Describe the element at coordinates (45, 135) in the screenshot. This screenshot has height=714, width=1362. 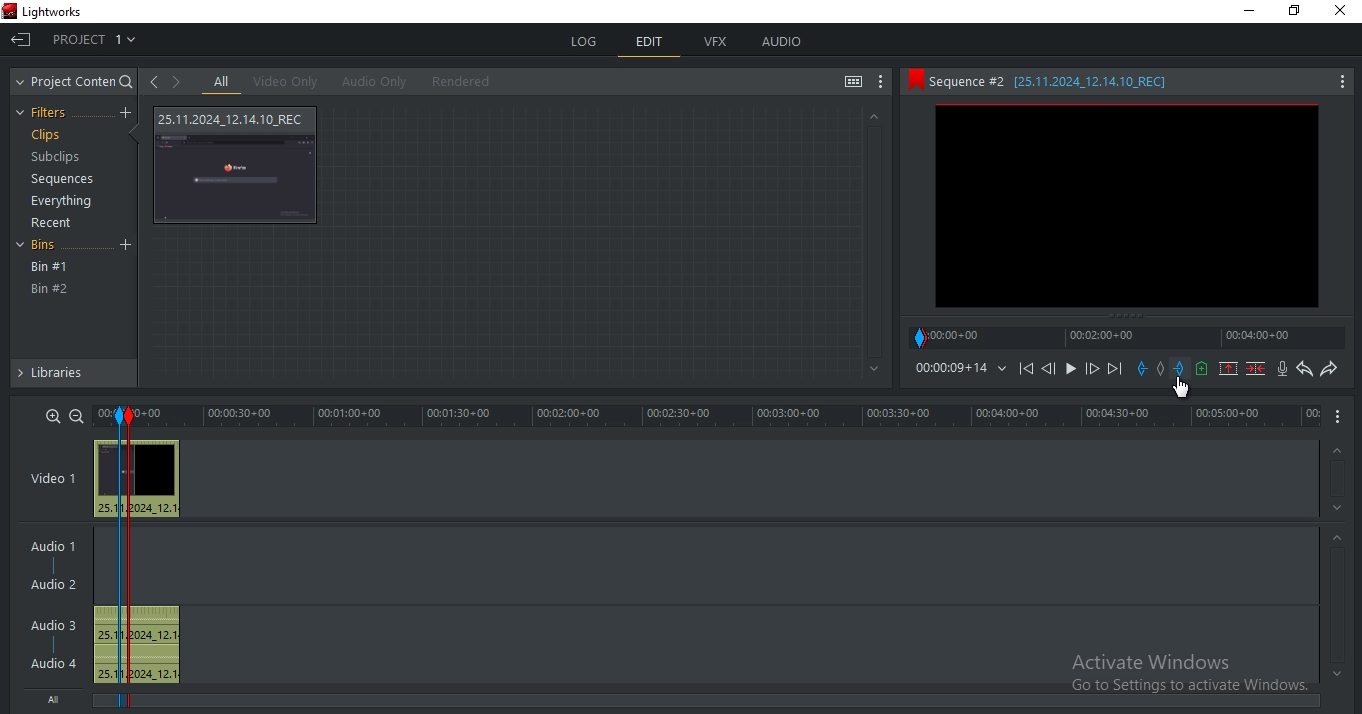
I see `clips` at that location.